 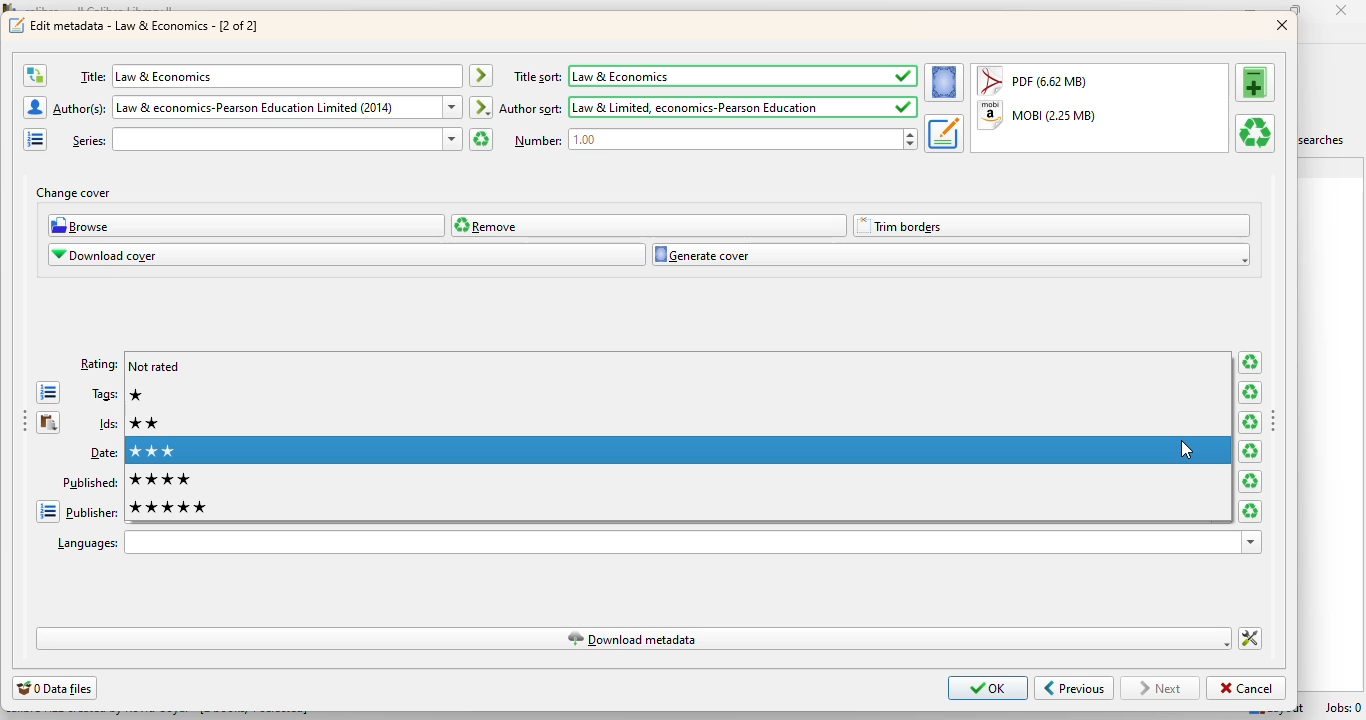 What do you see at coordinates (1250, 511) in the screenshot?
I see `clear publisher` at bounding box center [1250, 511].